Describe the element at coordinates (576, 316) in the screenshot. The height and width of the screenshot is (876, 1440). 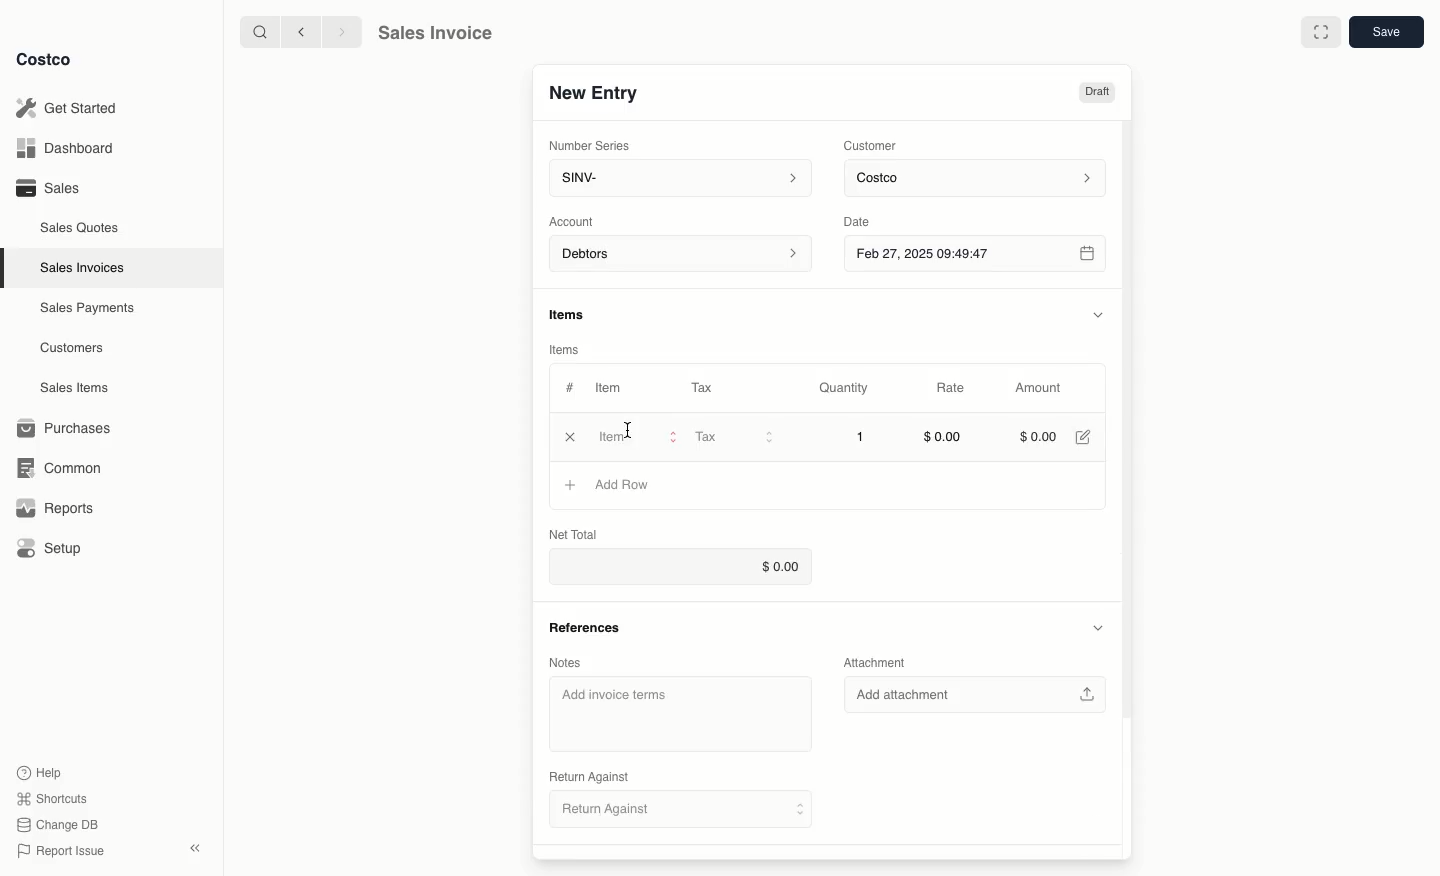
I see `Items` at that location.